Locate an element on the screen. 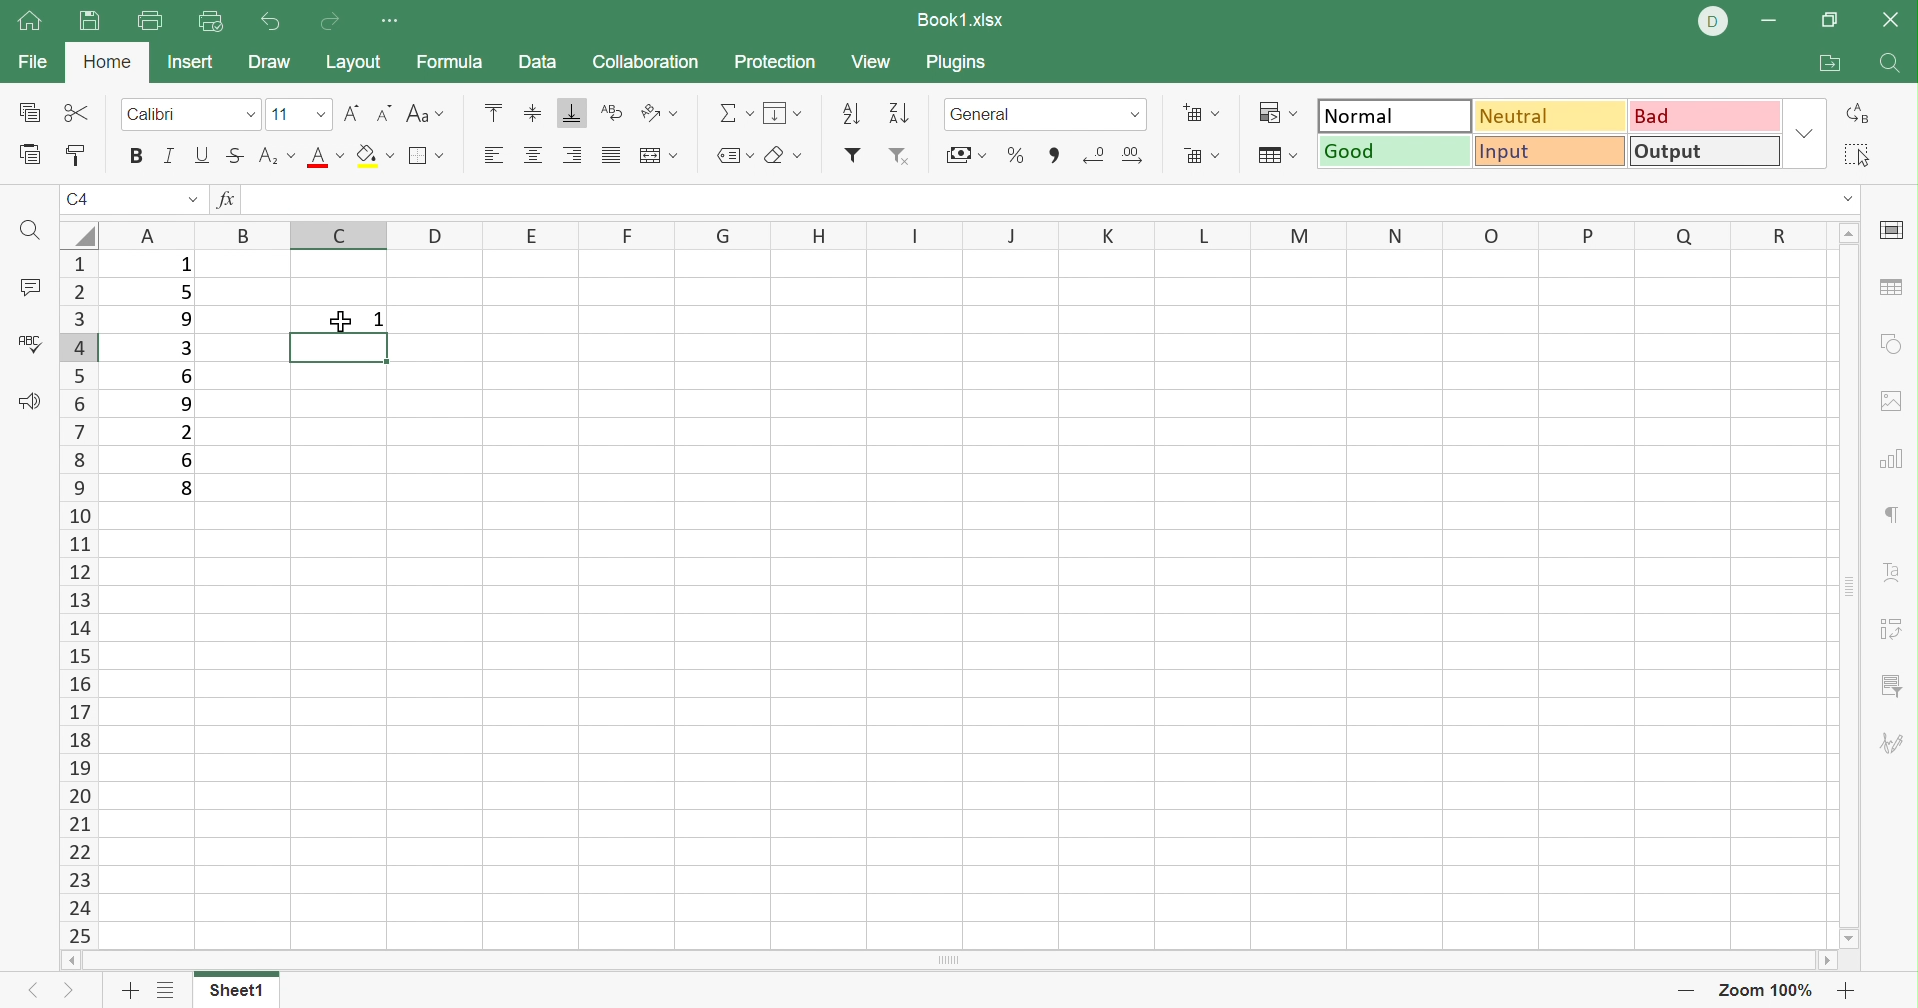  File is located at coordinates (33, 61).